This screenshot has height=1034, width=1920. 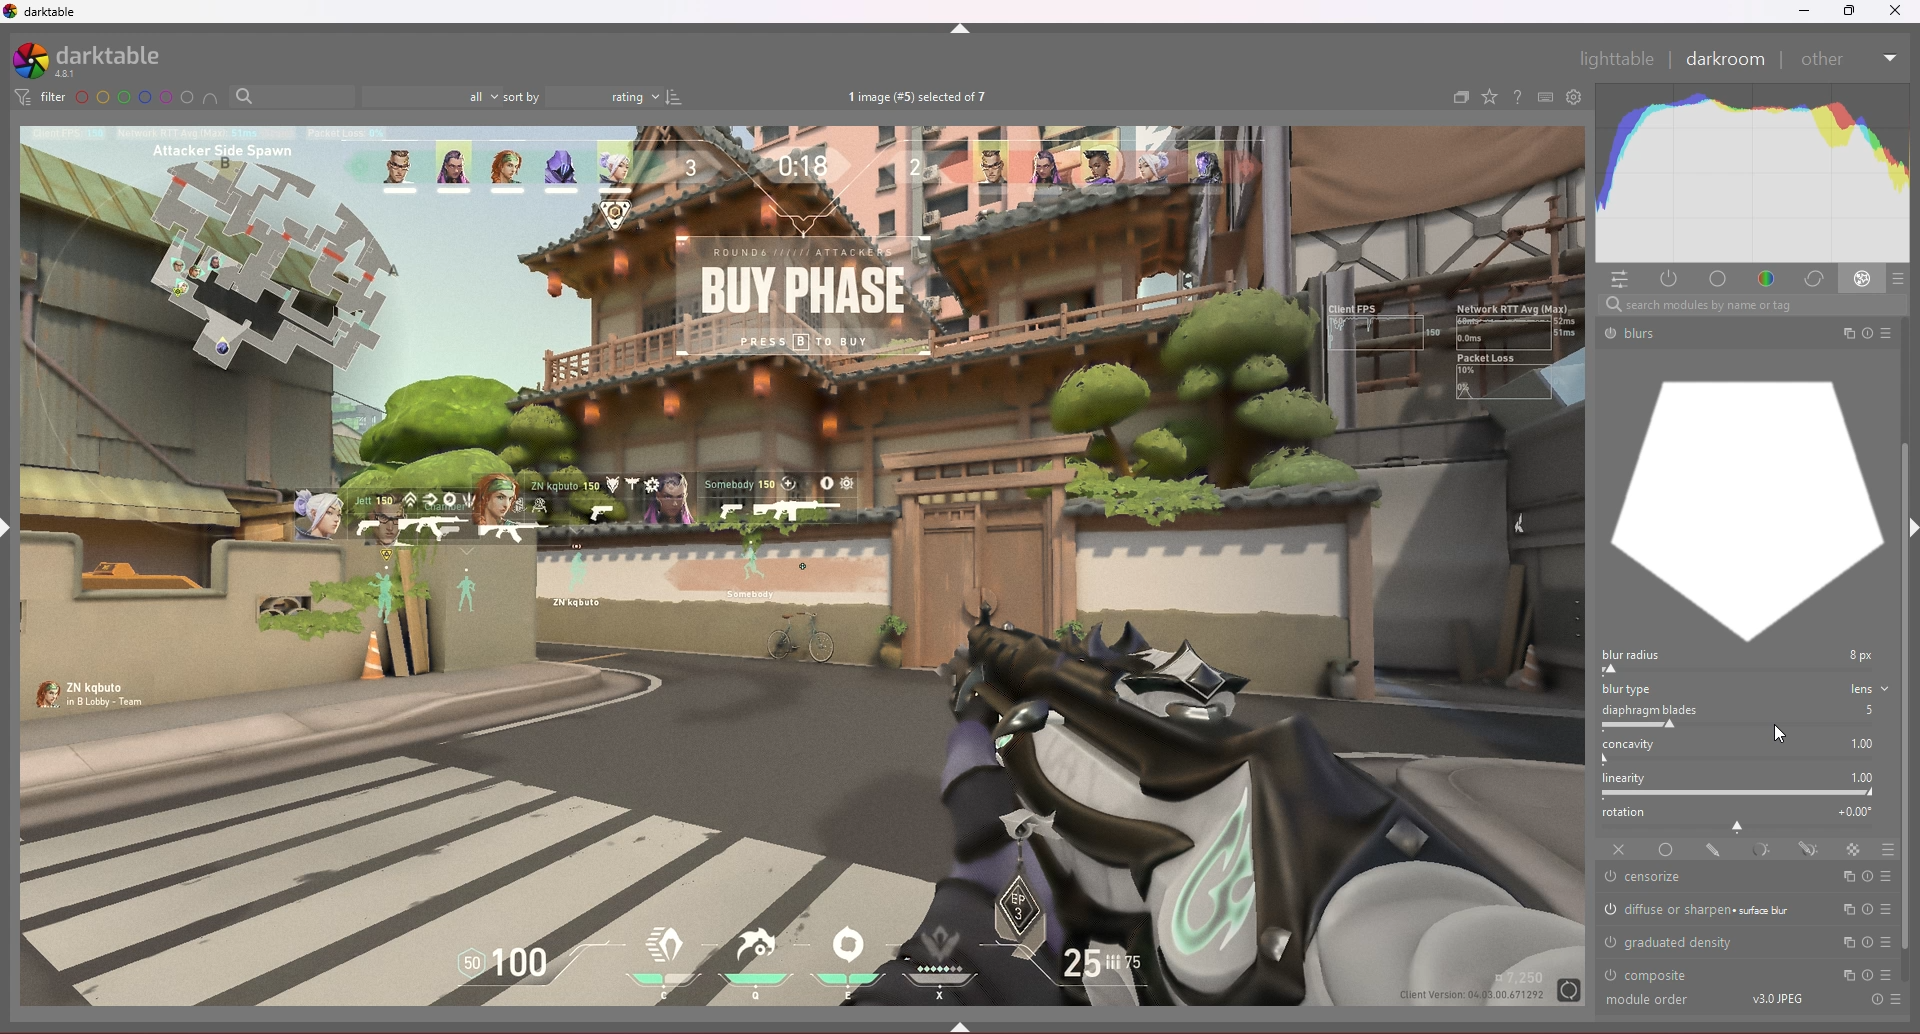 What do you see at coordinates (1747, 509) in the screenshot?
I see `graph` at bounding box center [1747, 509].